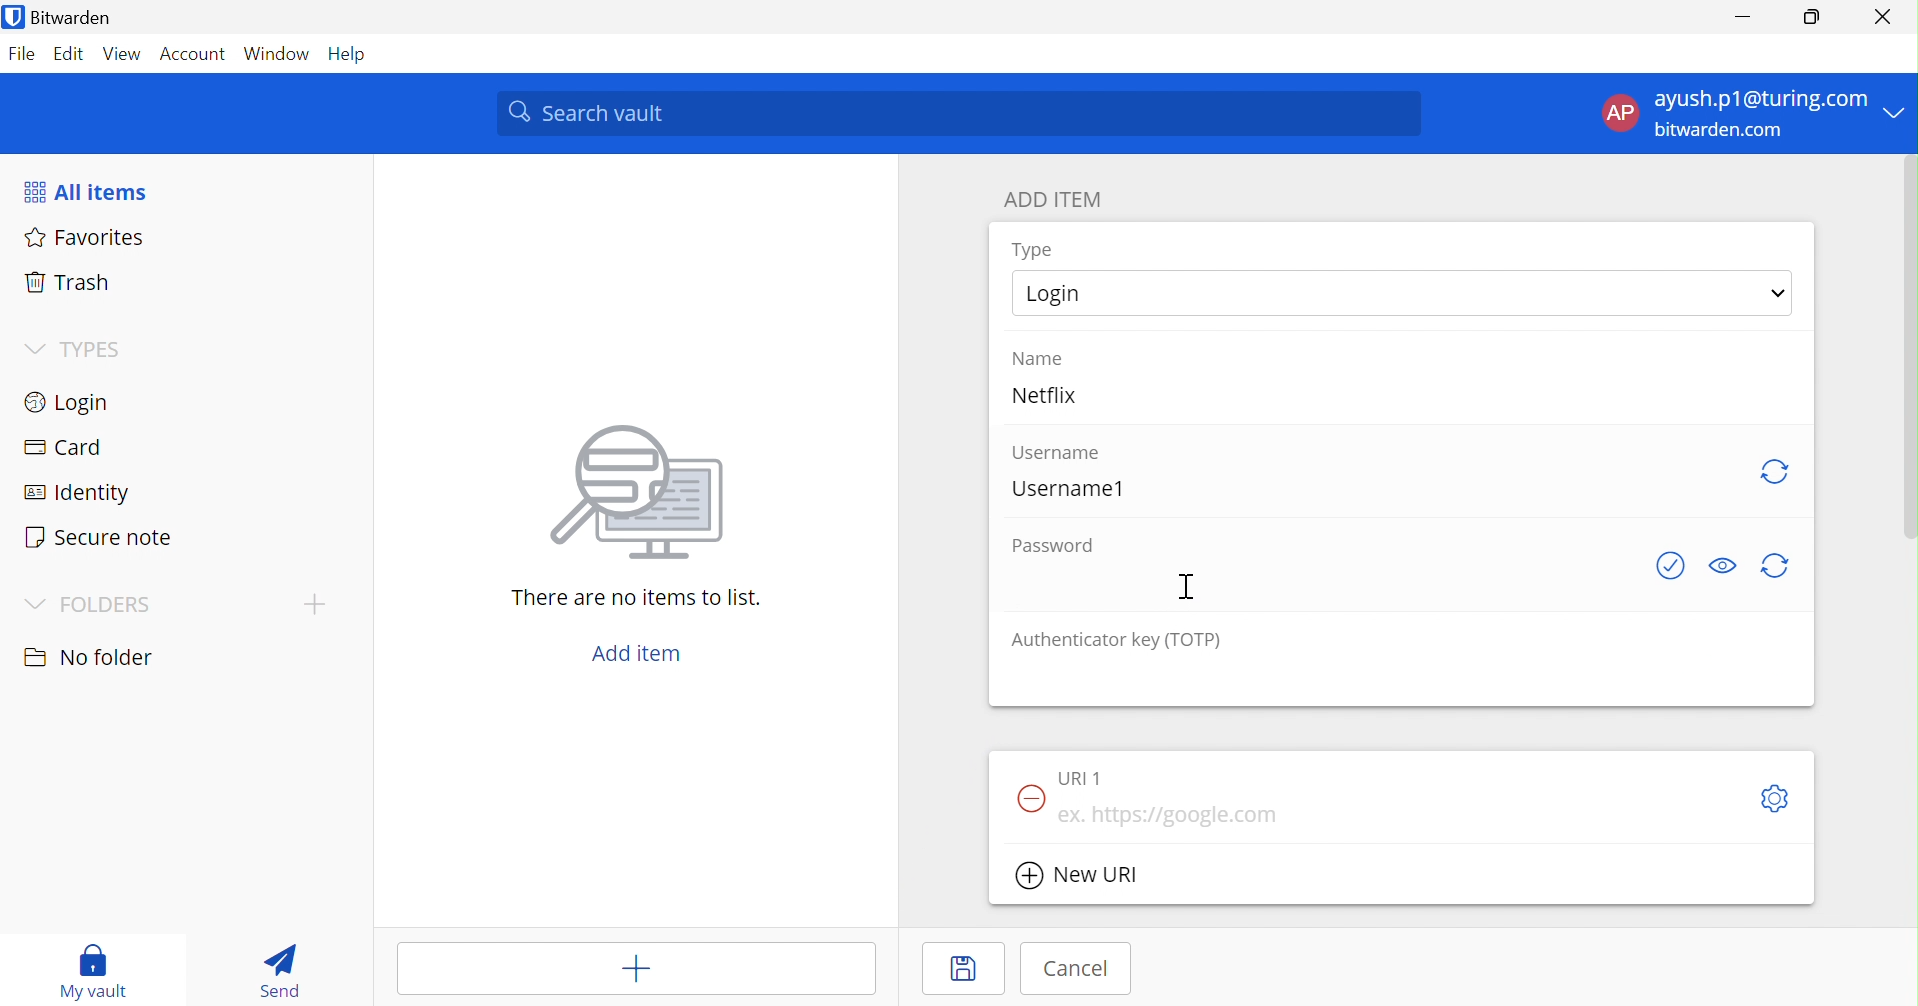  Describe the element at coordinates (1030, 800) in the screenshot. I see `Remove` at that location.